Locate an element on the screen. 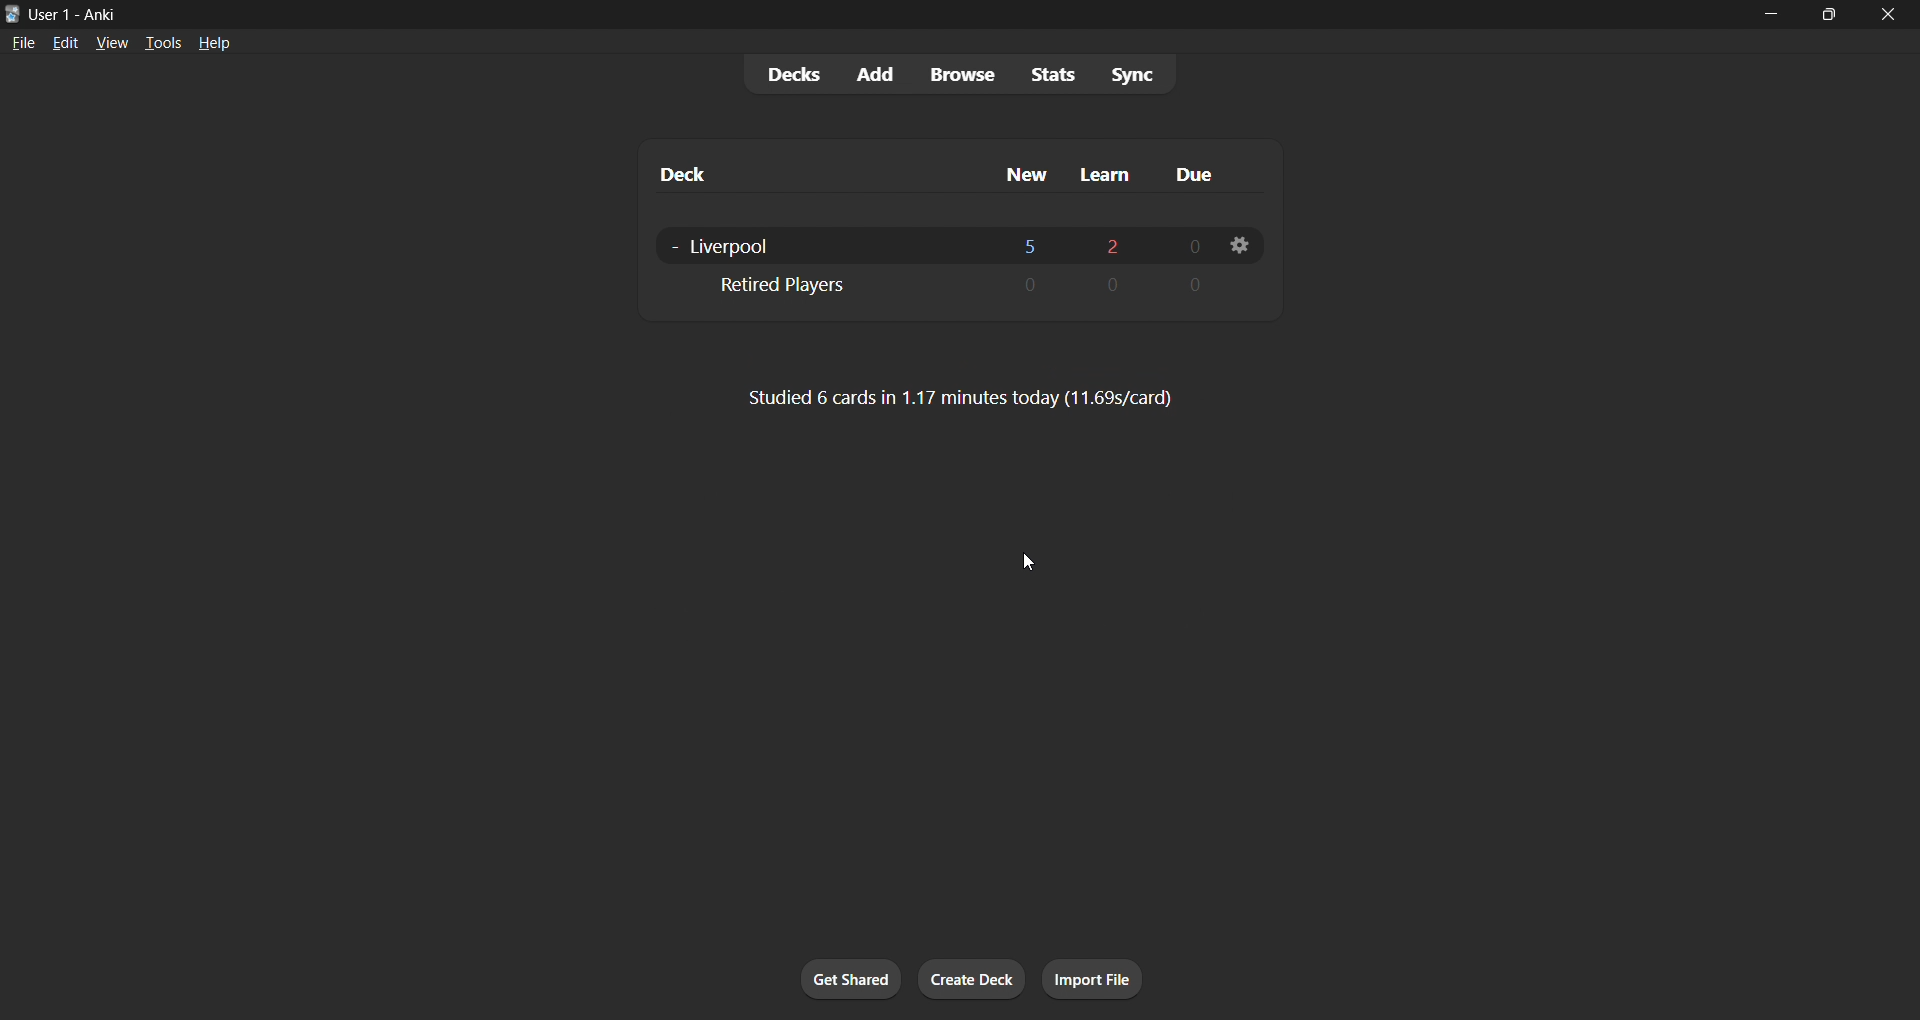  get shared is located at coordinates (848, 977).